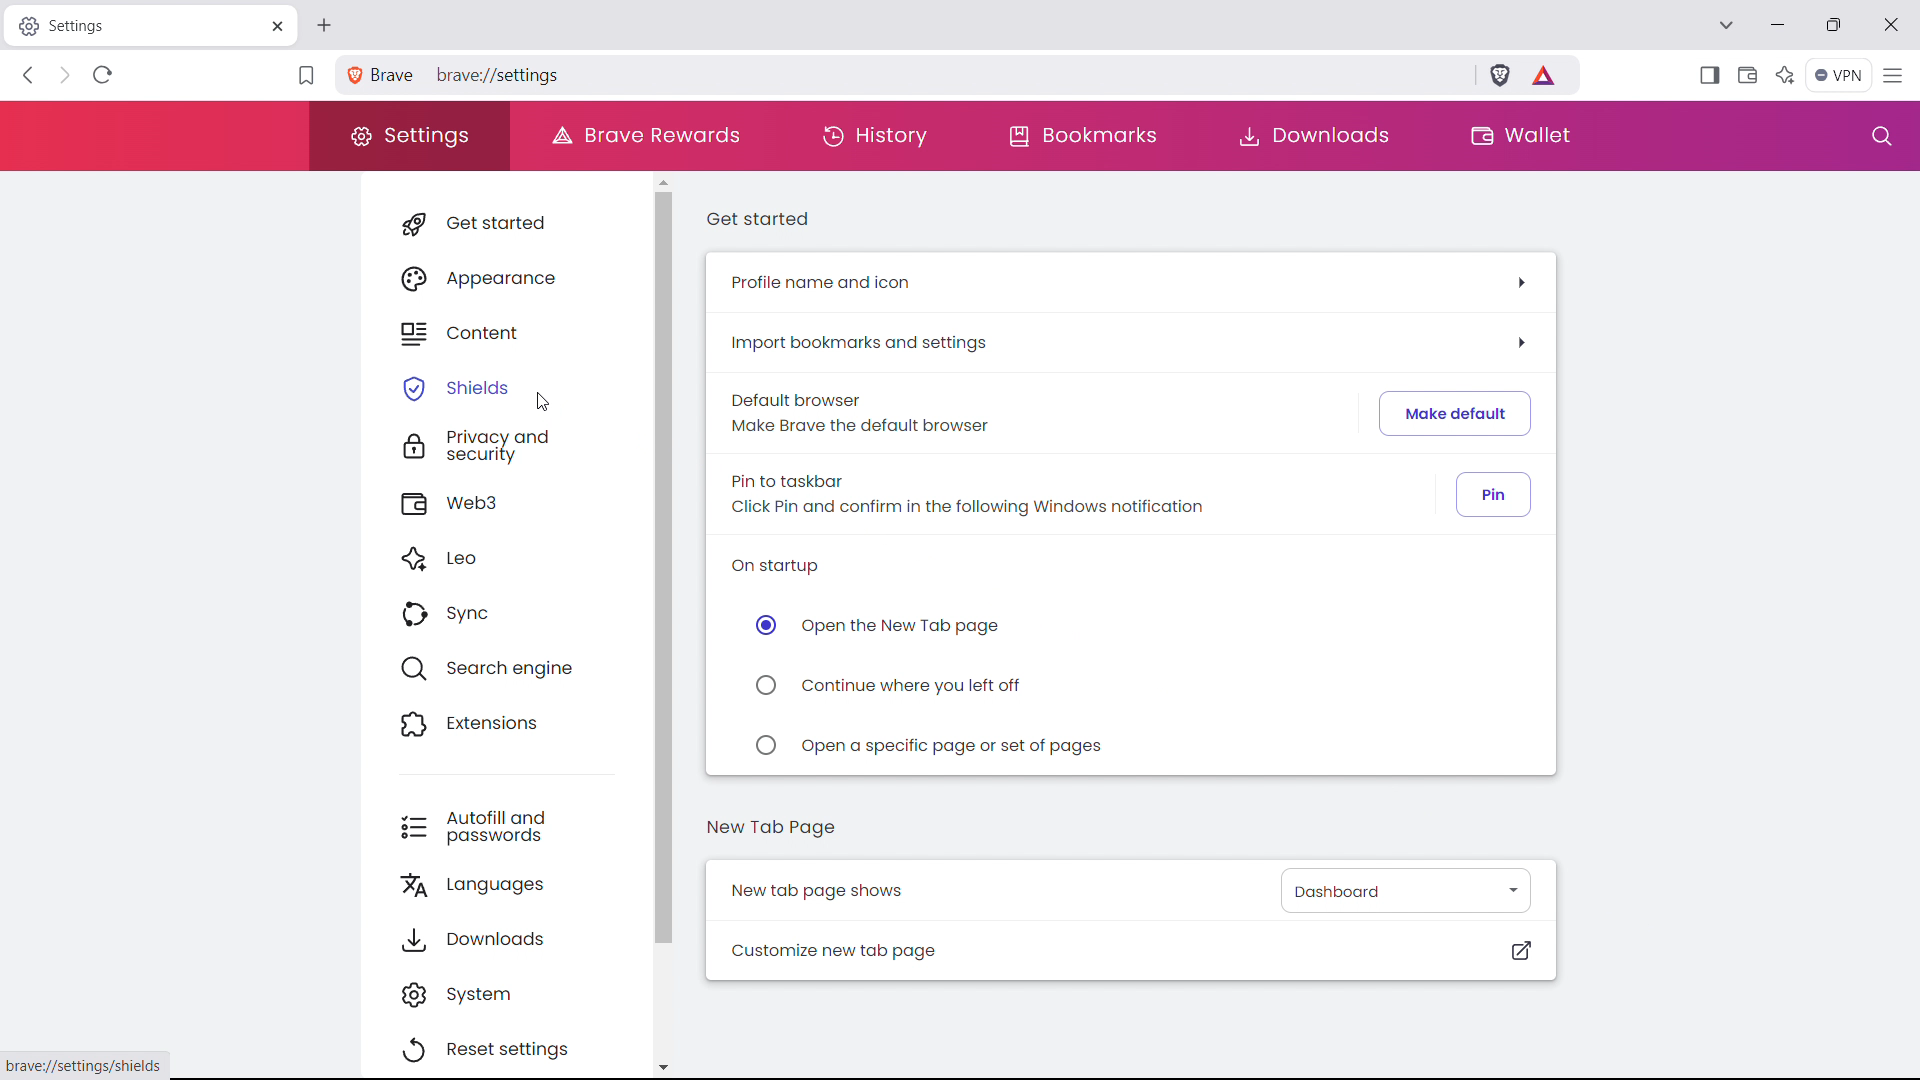 The width and height of the screenshot is (1920, 1080). Describe the element at coordinates (507, 721) in the screenshot. I see `extensions` at that location.